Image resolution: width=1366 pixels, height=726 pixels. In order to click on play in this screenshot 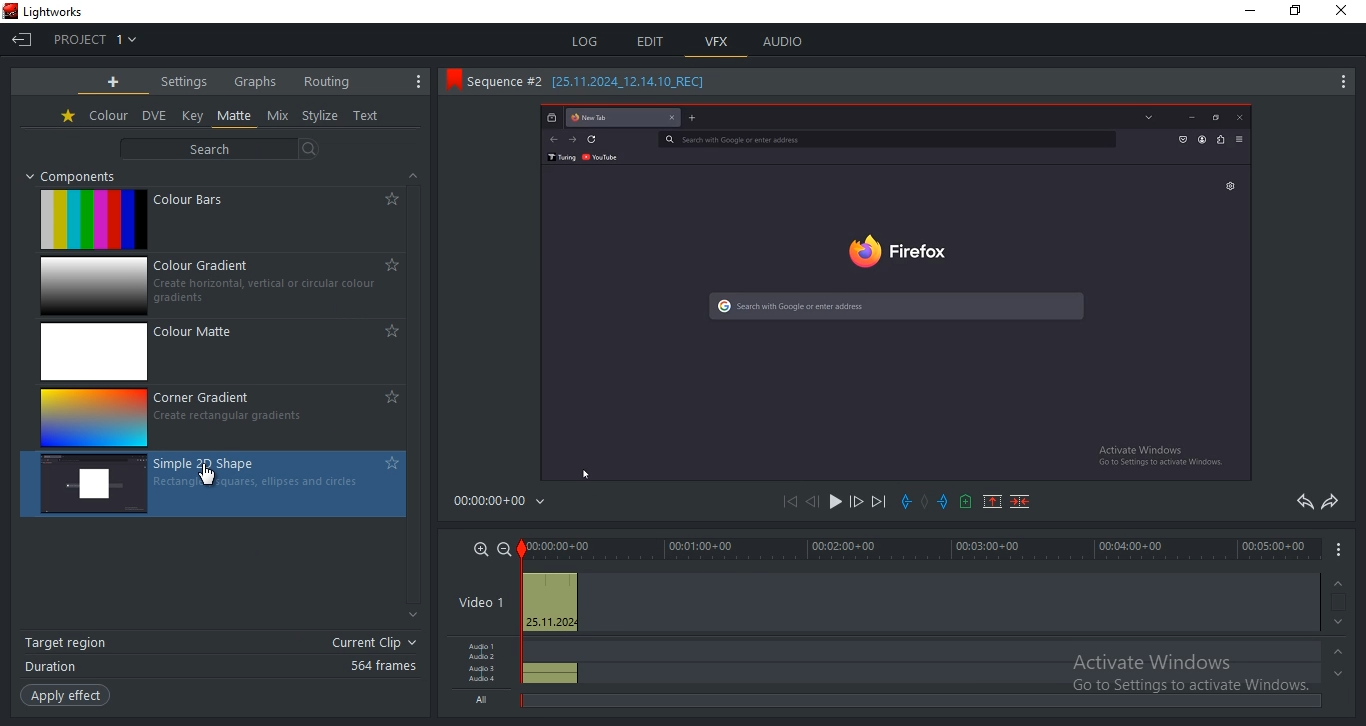, I will do `click(833, 504)`.